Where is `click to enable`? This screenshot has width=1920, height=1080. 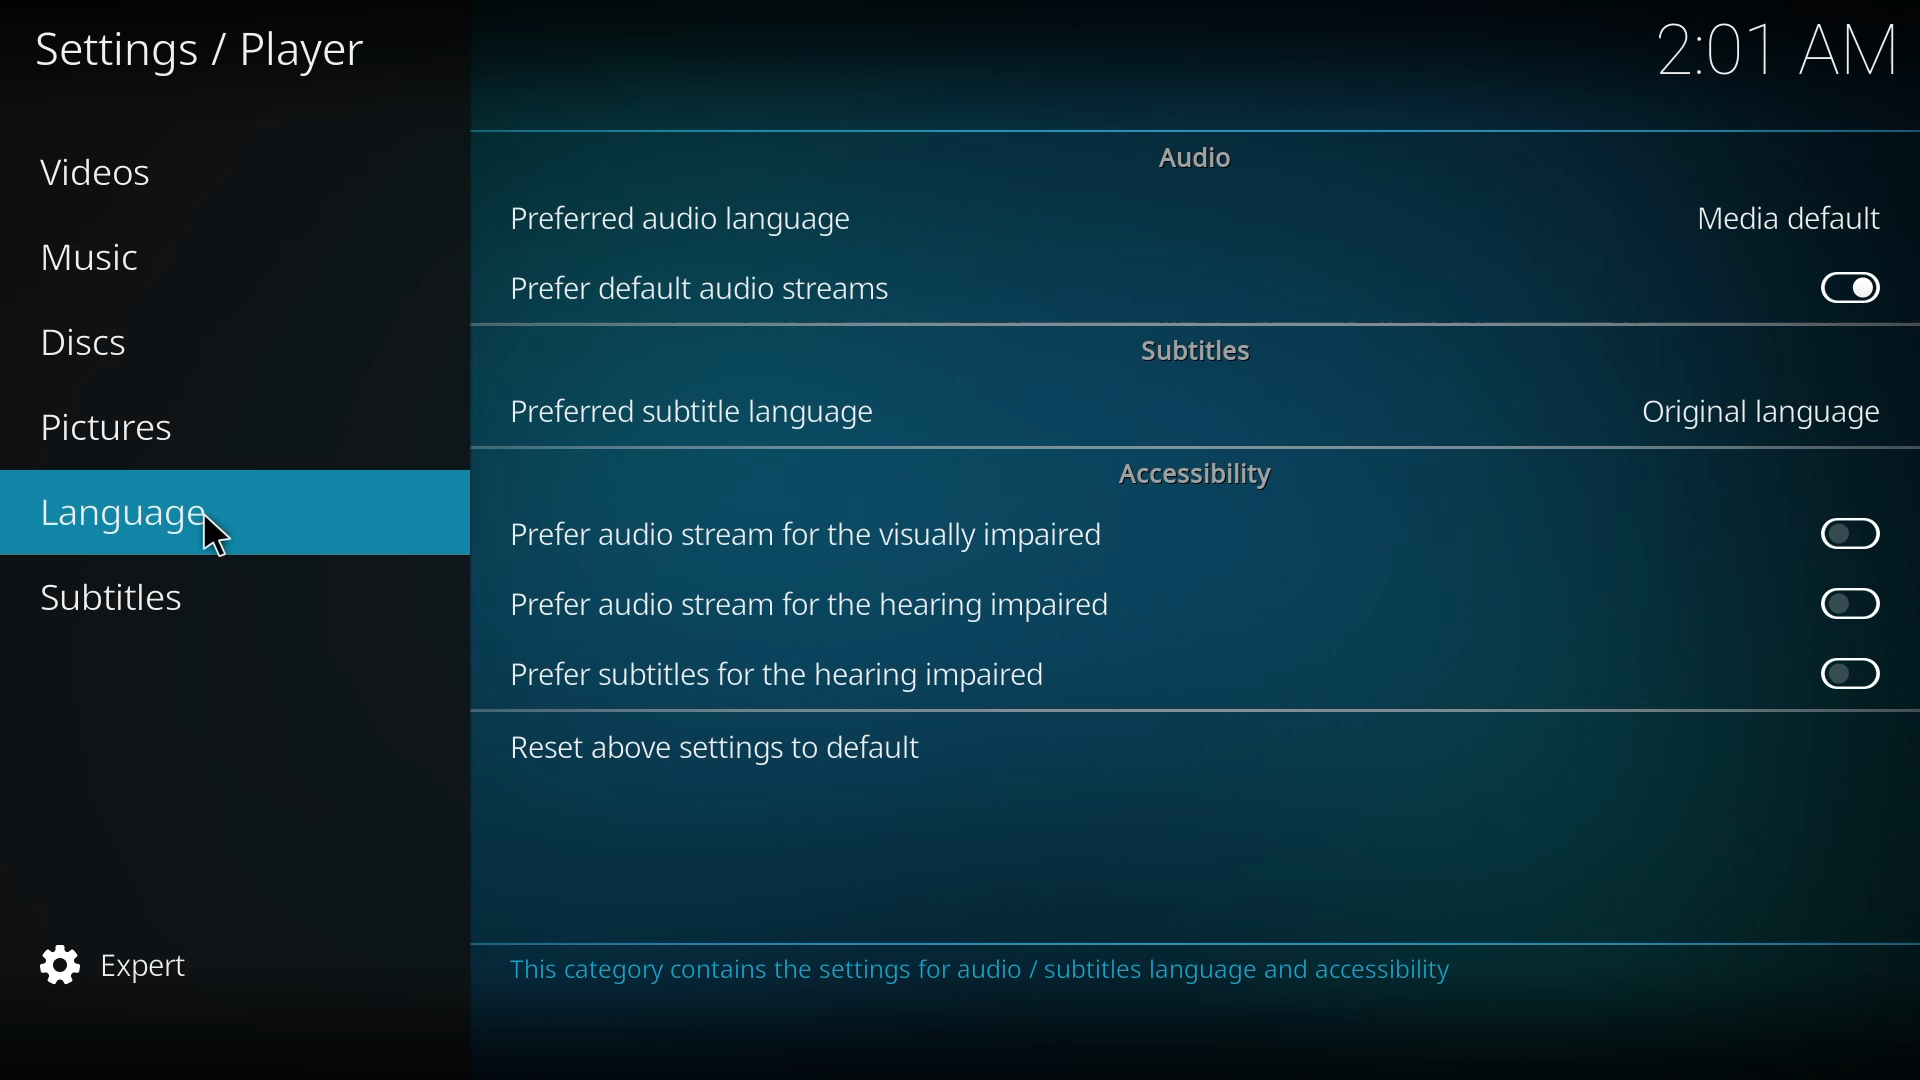
click to enable is located at coordinates (1844, 674).